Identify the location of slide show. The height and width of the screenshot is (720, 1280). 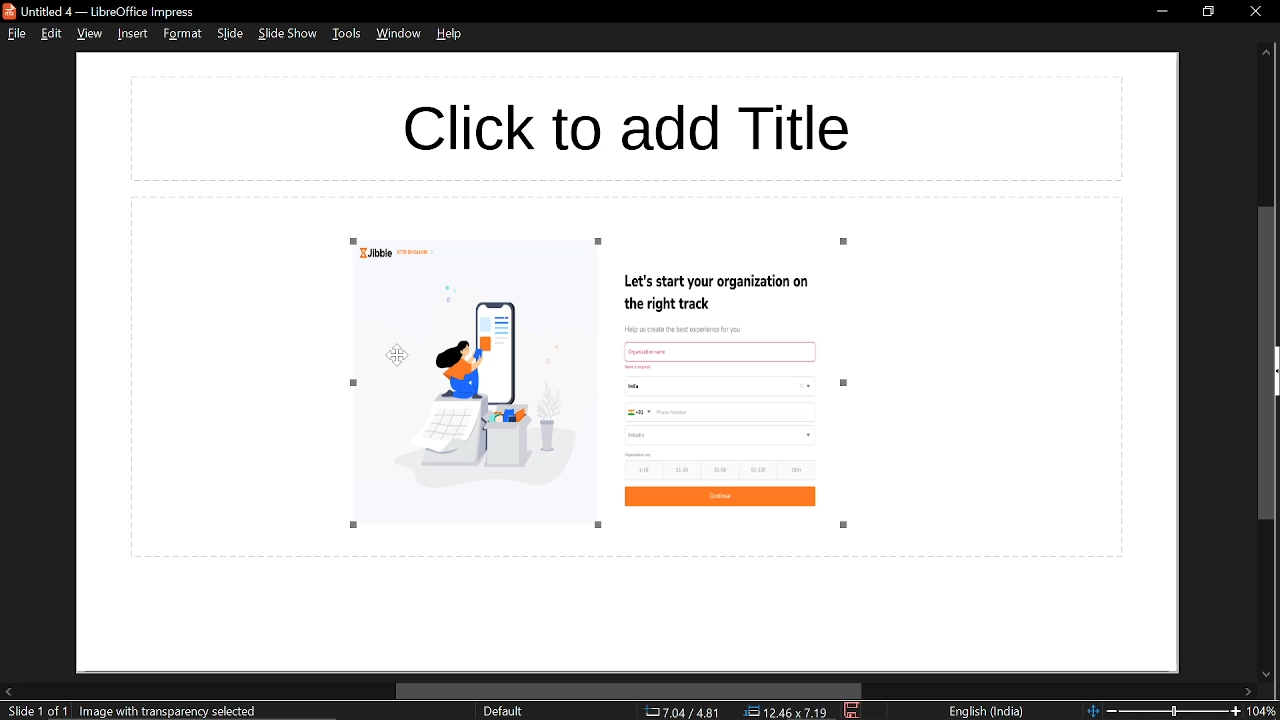
(288, 36).